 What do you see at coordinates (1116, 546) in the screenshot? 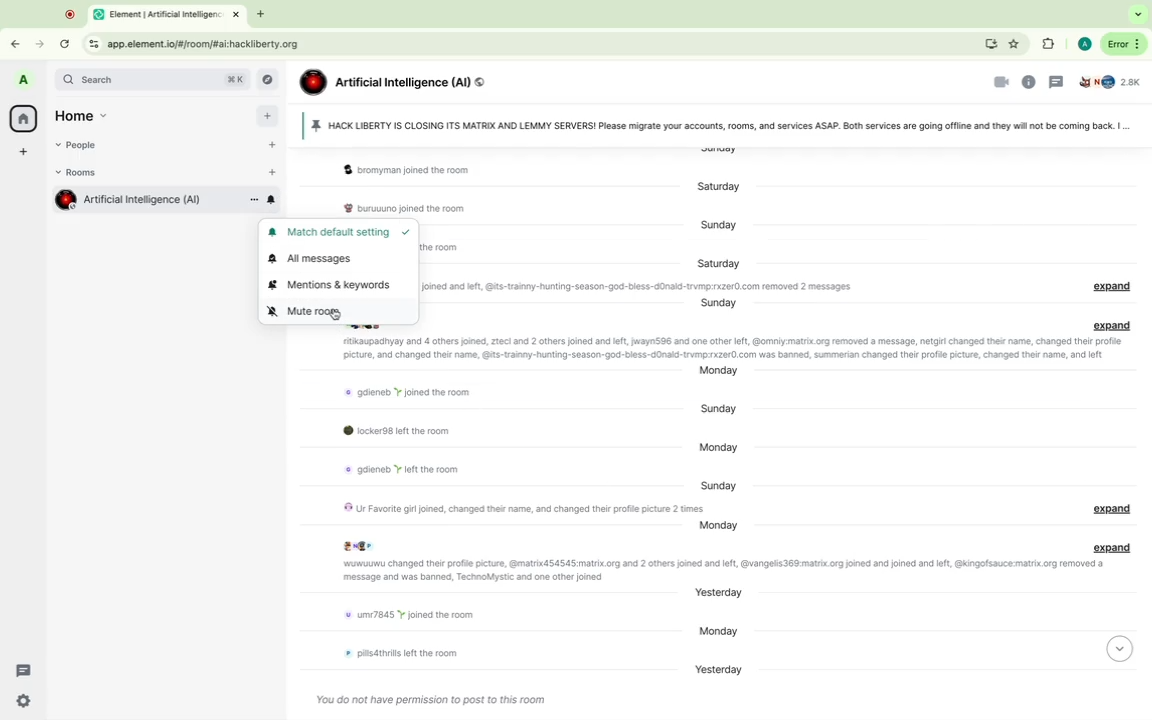
I see `Expand` at bounding box center [1116, 546].